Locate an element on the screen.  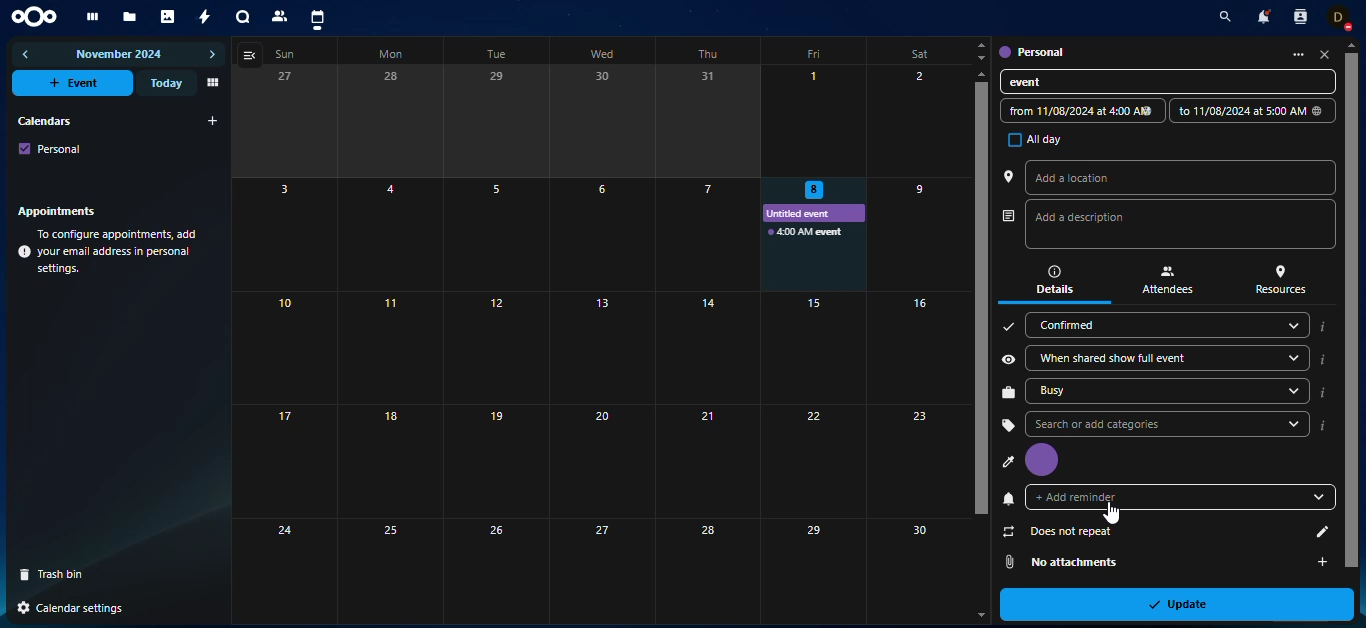
28 is located at coordinates (707, 570).